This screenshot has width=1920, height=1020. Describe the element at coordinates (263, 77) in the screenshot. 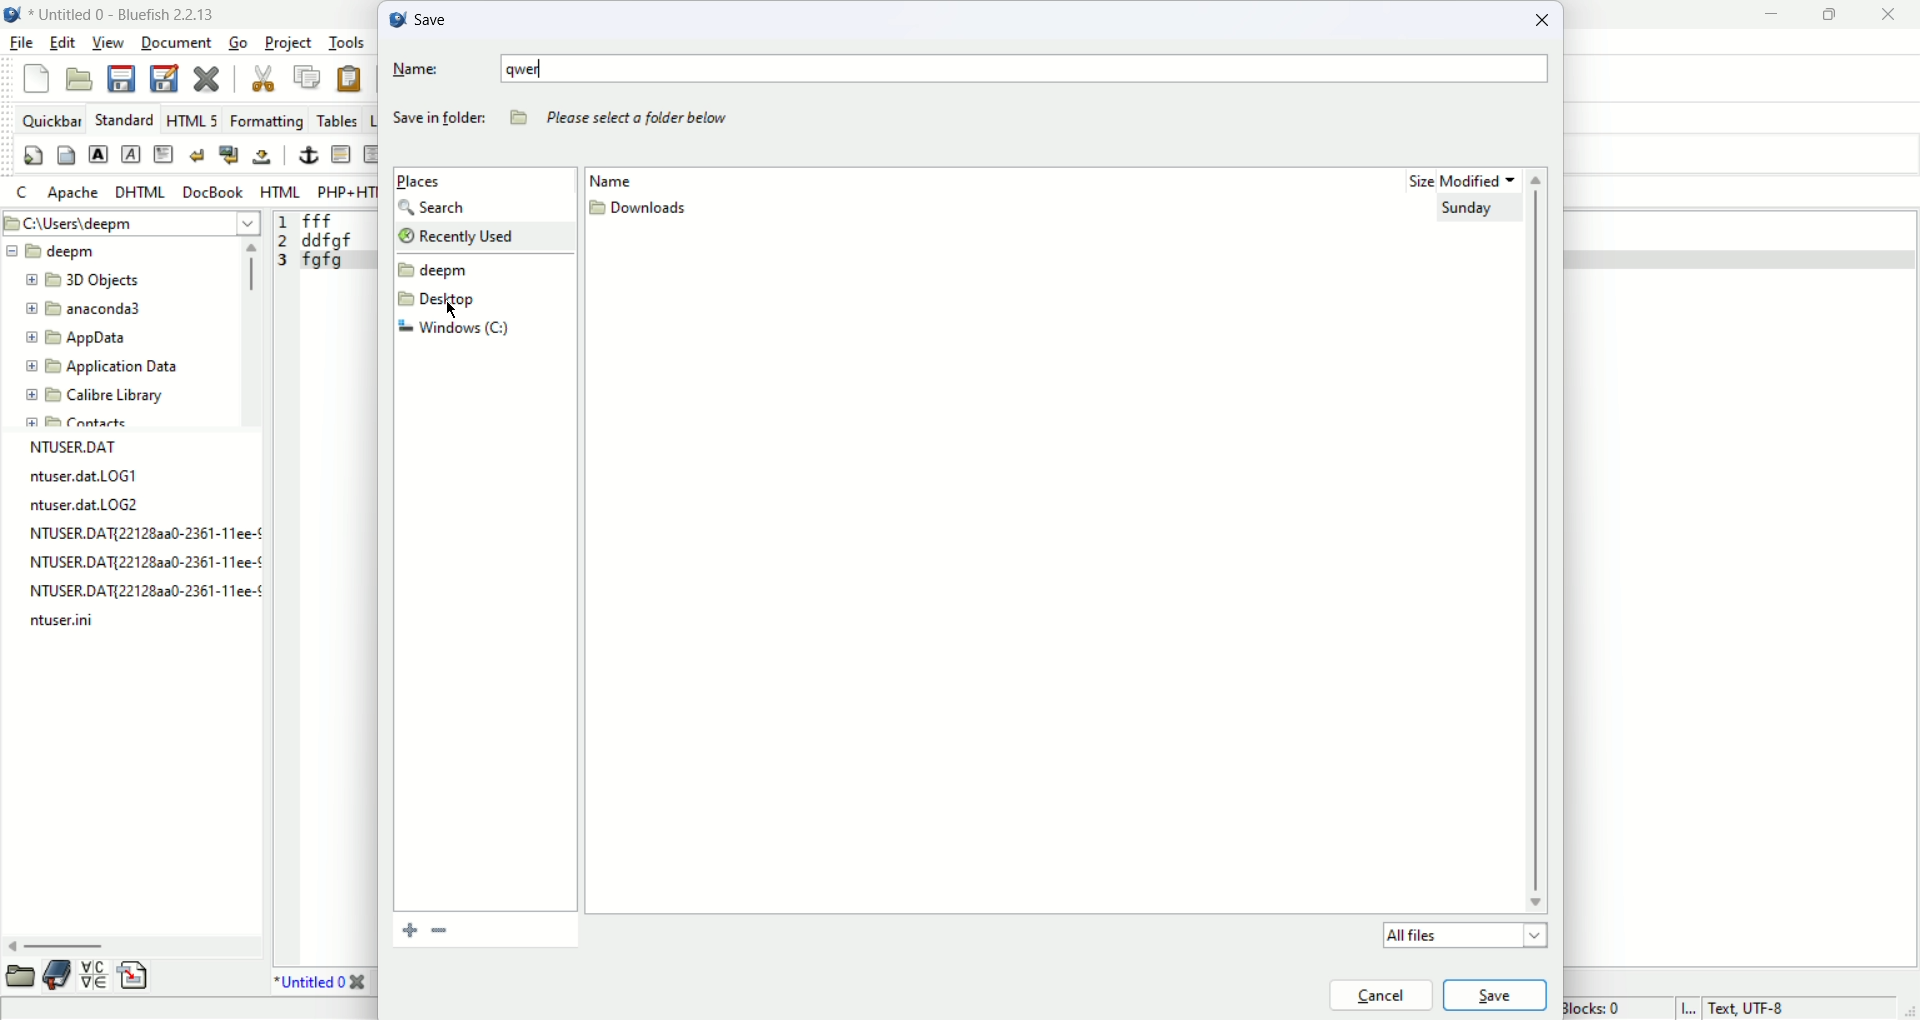

I see `cut` at that location.